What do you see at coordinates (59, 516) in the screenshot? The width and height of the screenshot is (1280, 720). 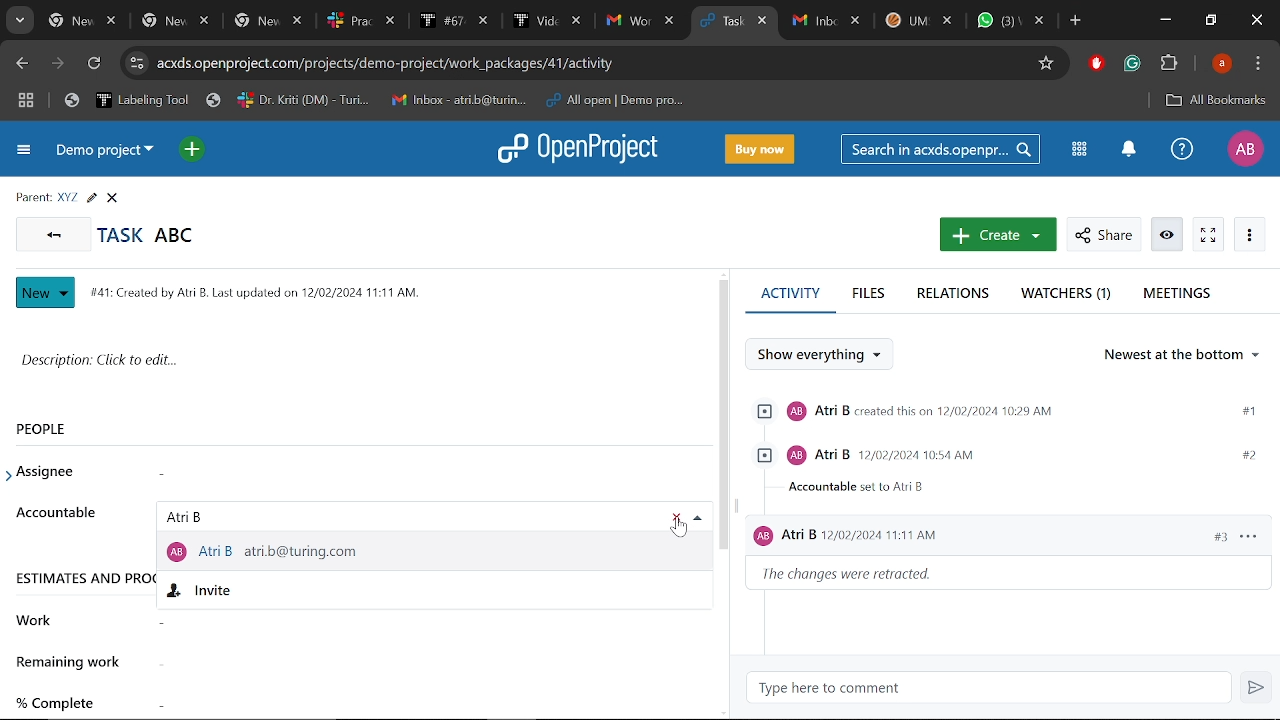 I see `Accountable` at bounding box center [59, 516].